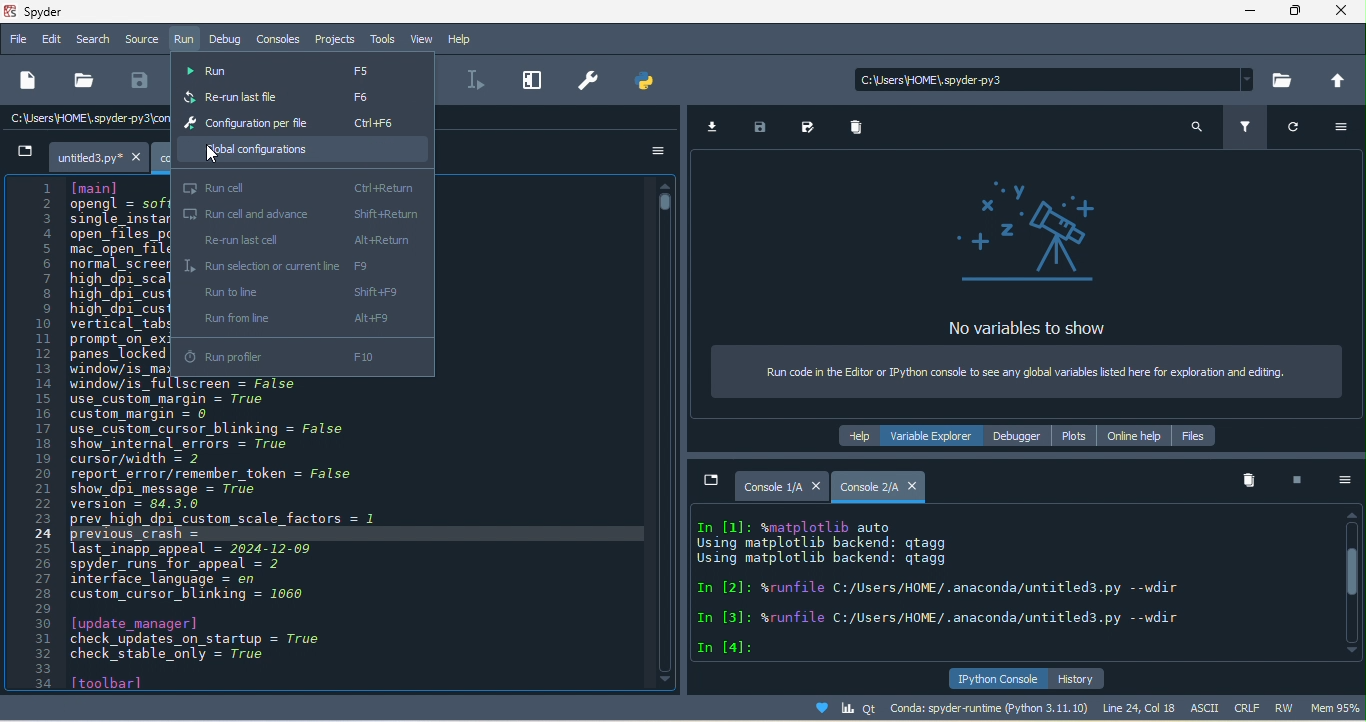 Image resolution: width=1366 pixels, height=722 pixels. Describe the element at coordinates (210, 155) in the screenshot. I see `cursor movement` at that location.